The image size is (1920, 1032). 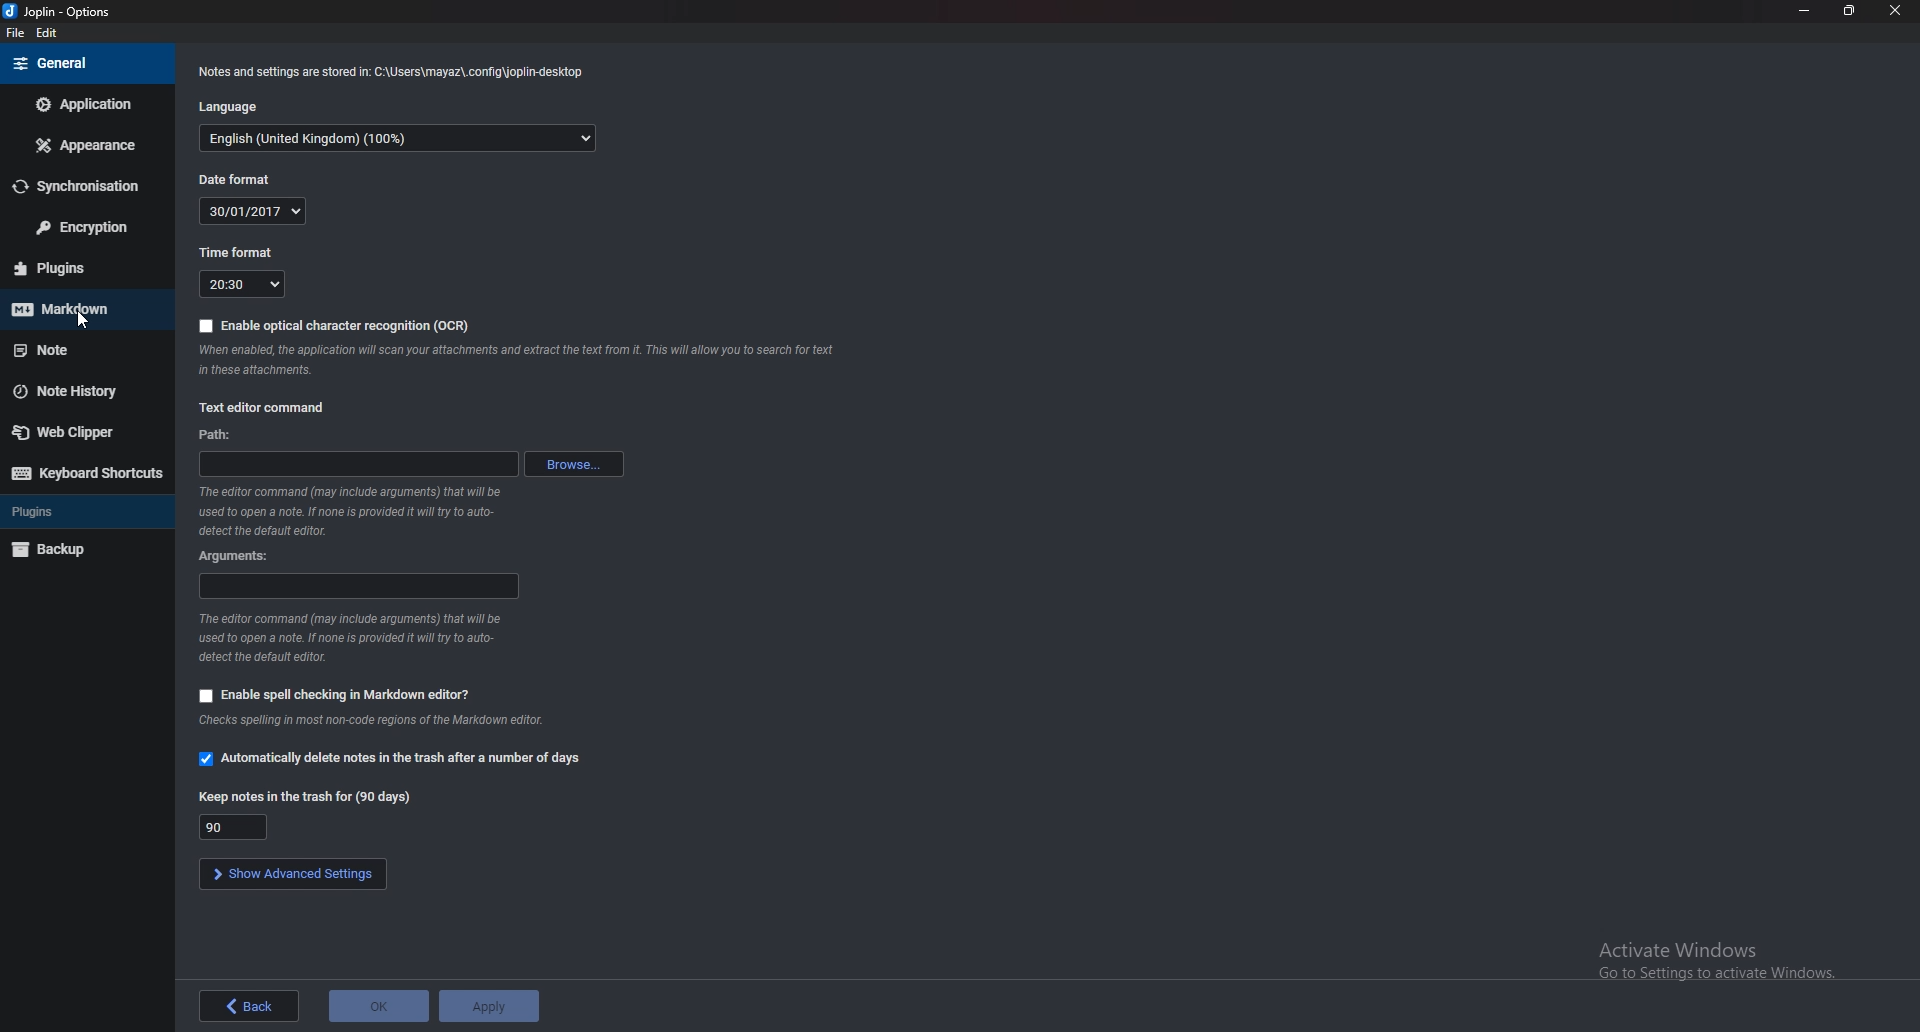 What do you see at coordinates (335, 326) in the screenshot?
I see `Enable OCR` at bounding box center [335, 326].